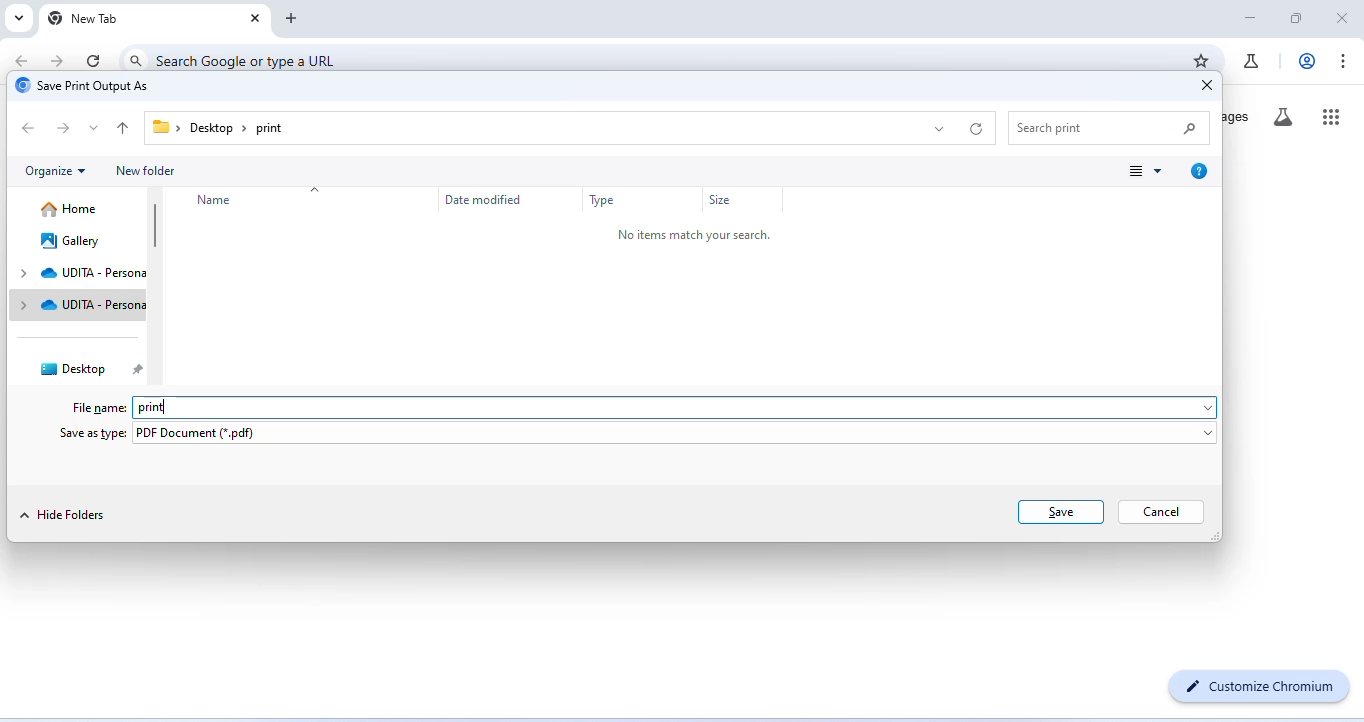  I want to click on chrome labs, so click(1251, 61).